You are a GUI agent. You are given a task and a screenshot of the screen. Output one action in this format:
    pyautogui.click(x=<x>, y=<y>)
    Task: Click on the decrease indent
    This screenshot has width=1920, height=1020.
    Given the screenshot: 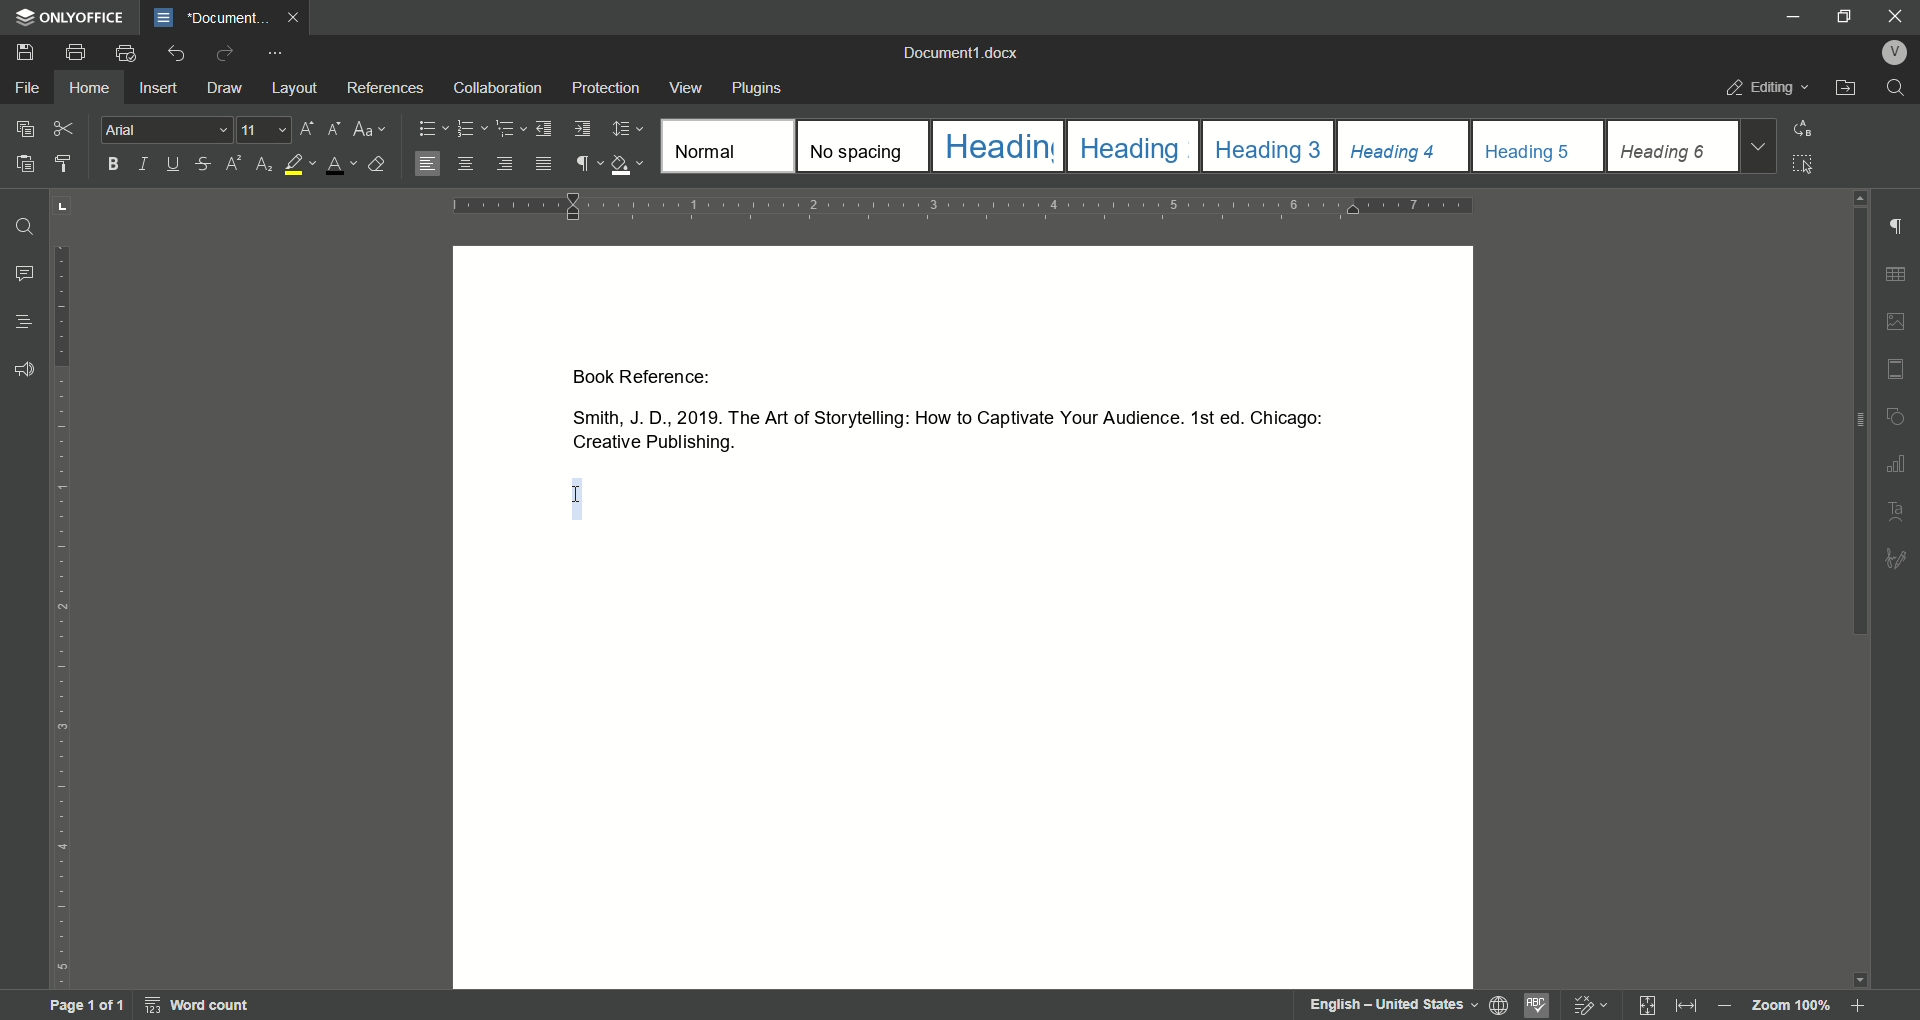 What is the action you would take?
    pyautogui.click(x=543, y=129)
    